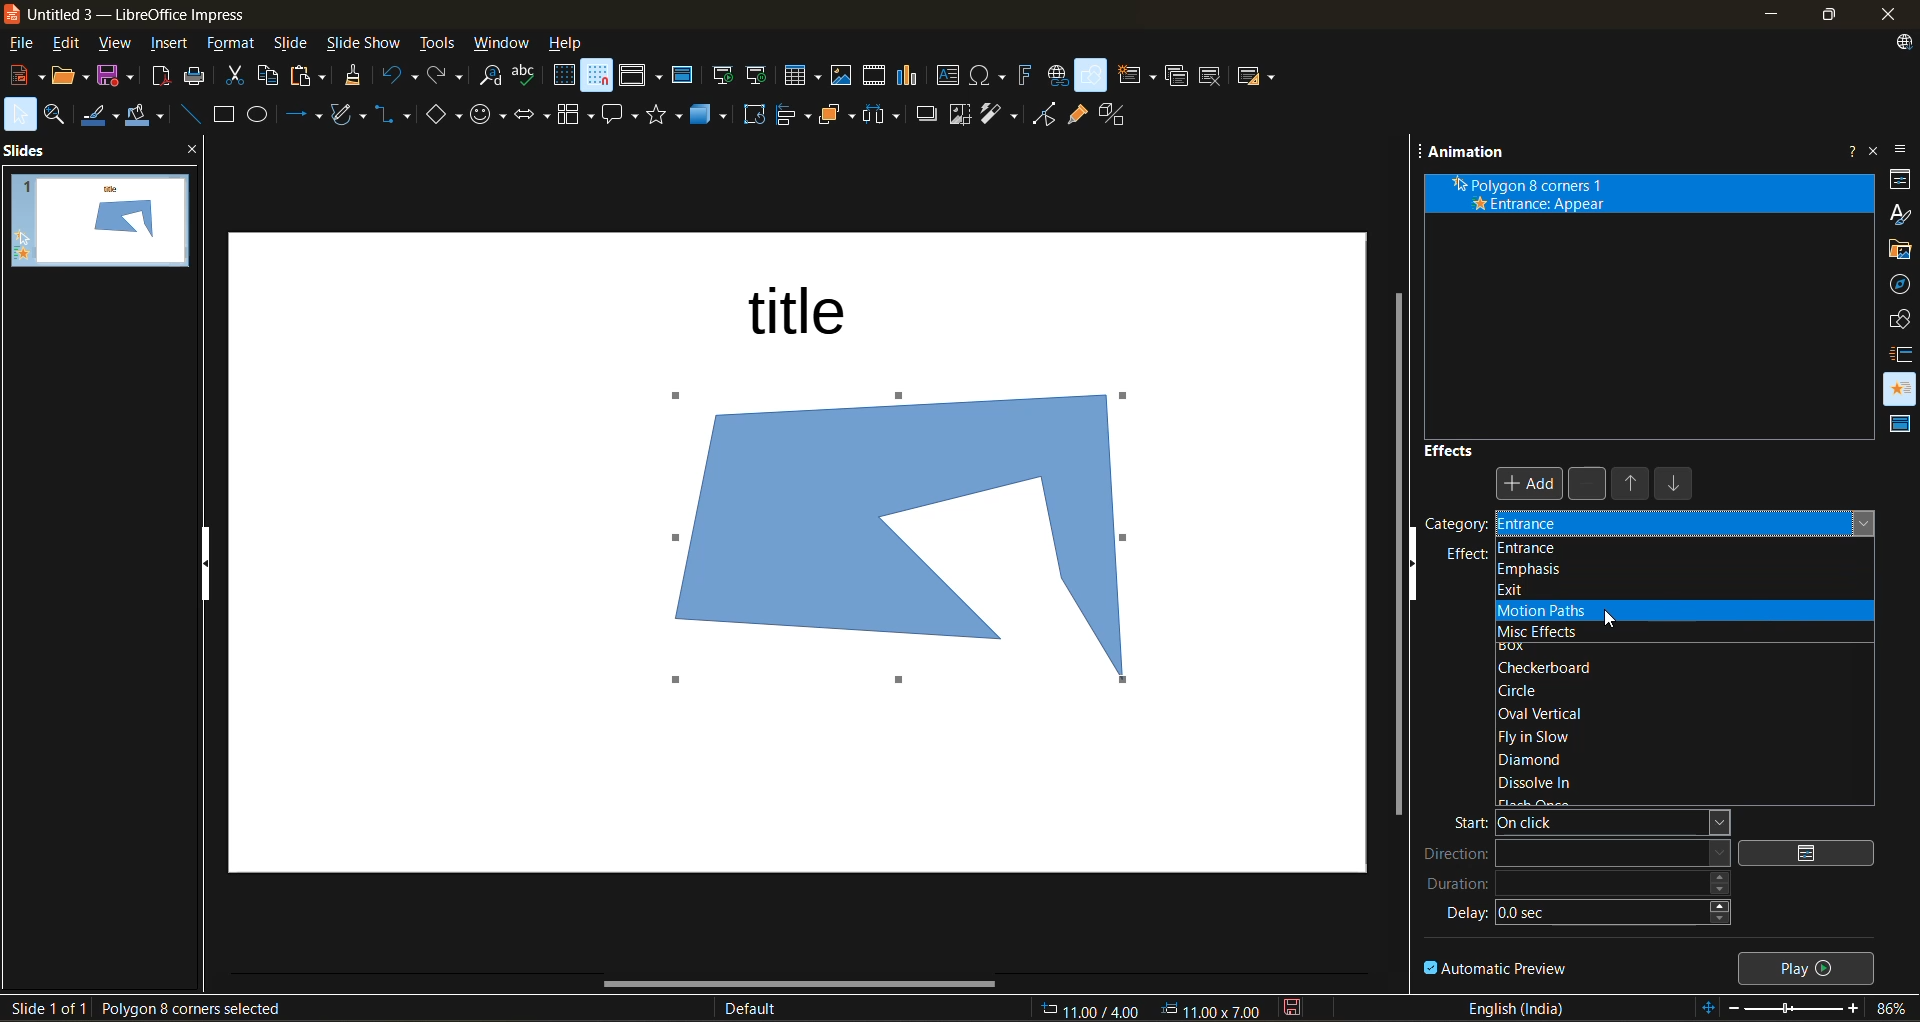 The height and width of the screenshot is (1022, 1920). I want to click on move down, so click(1673, 488).